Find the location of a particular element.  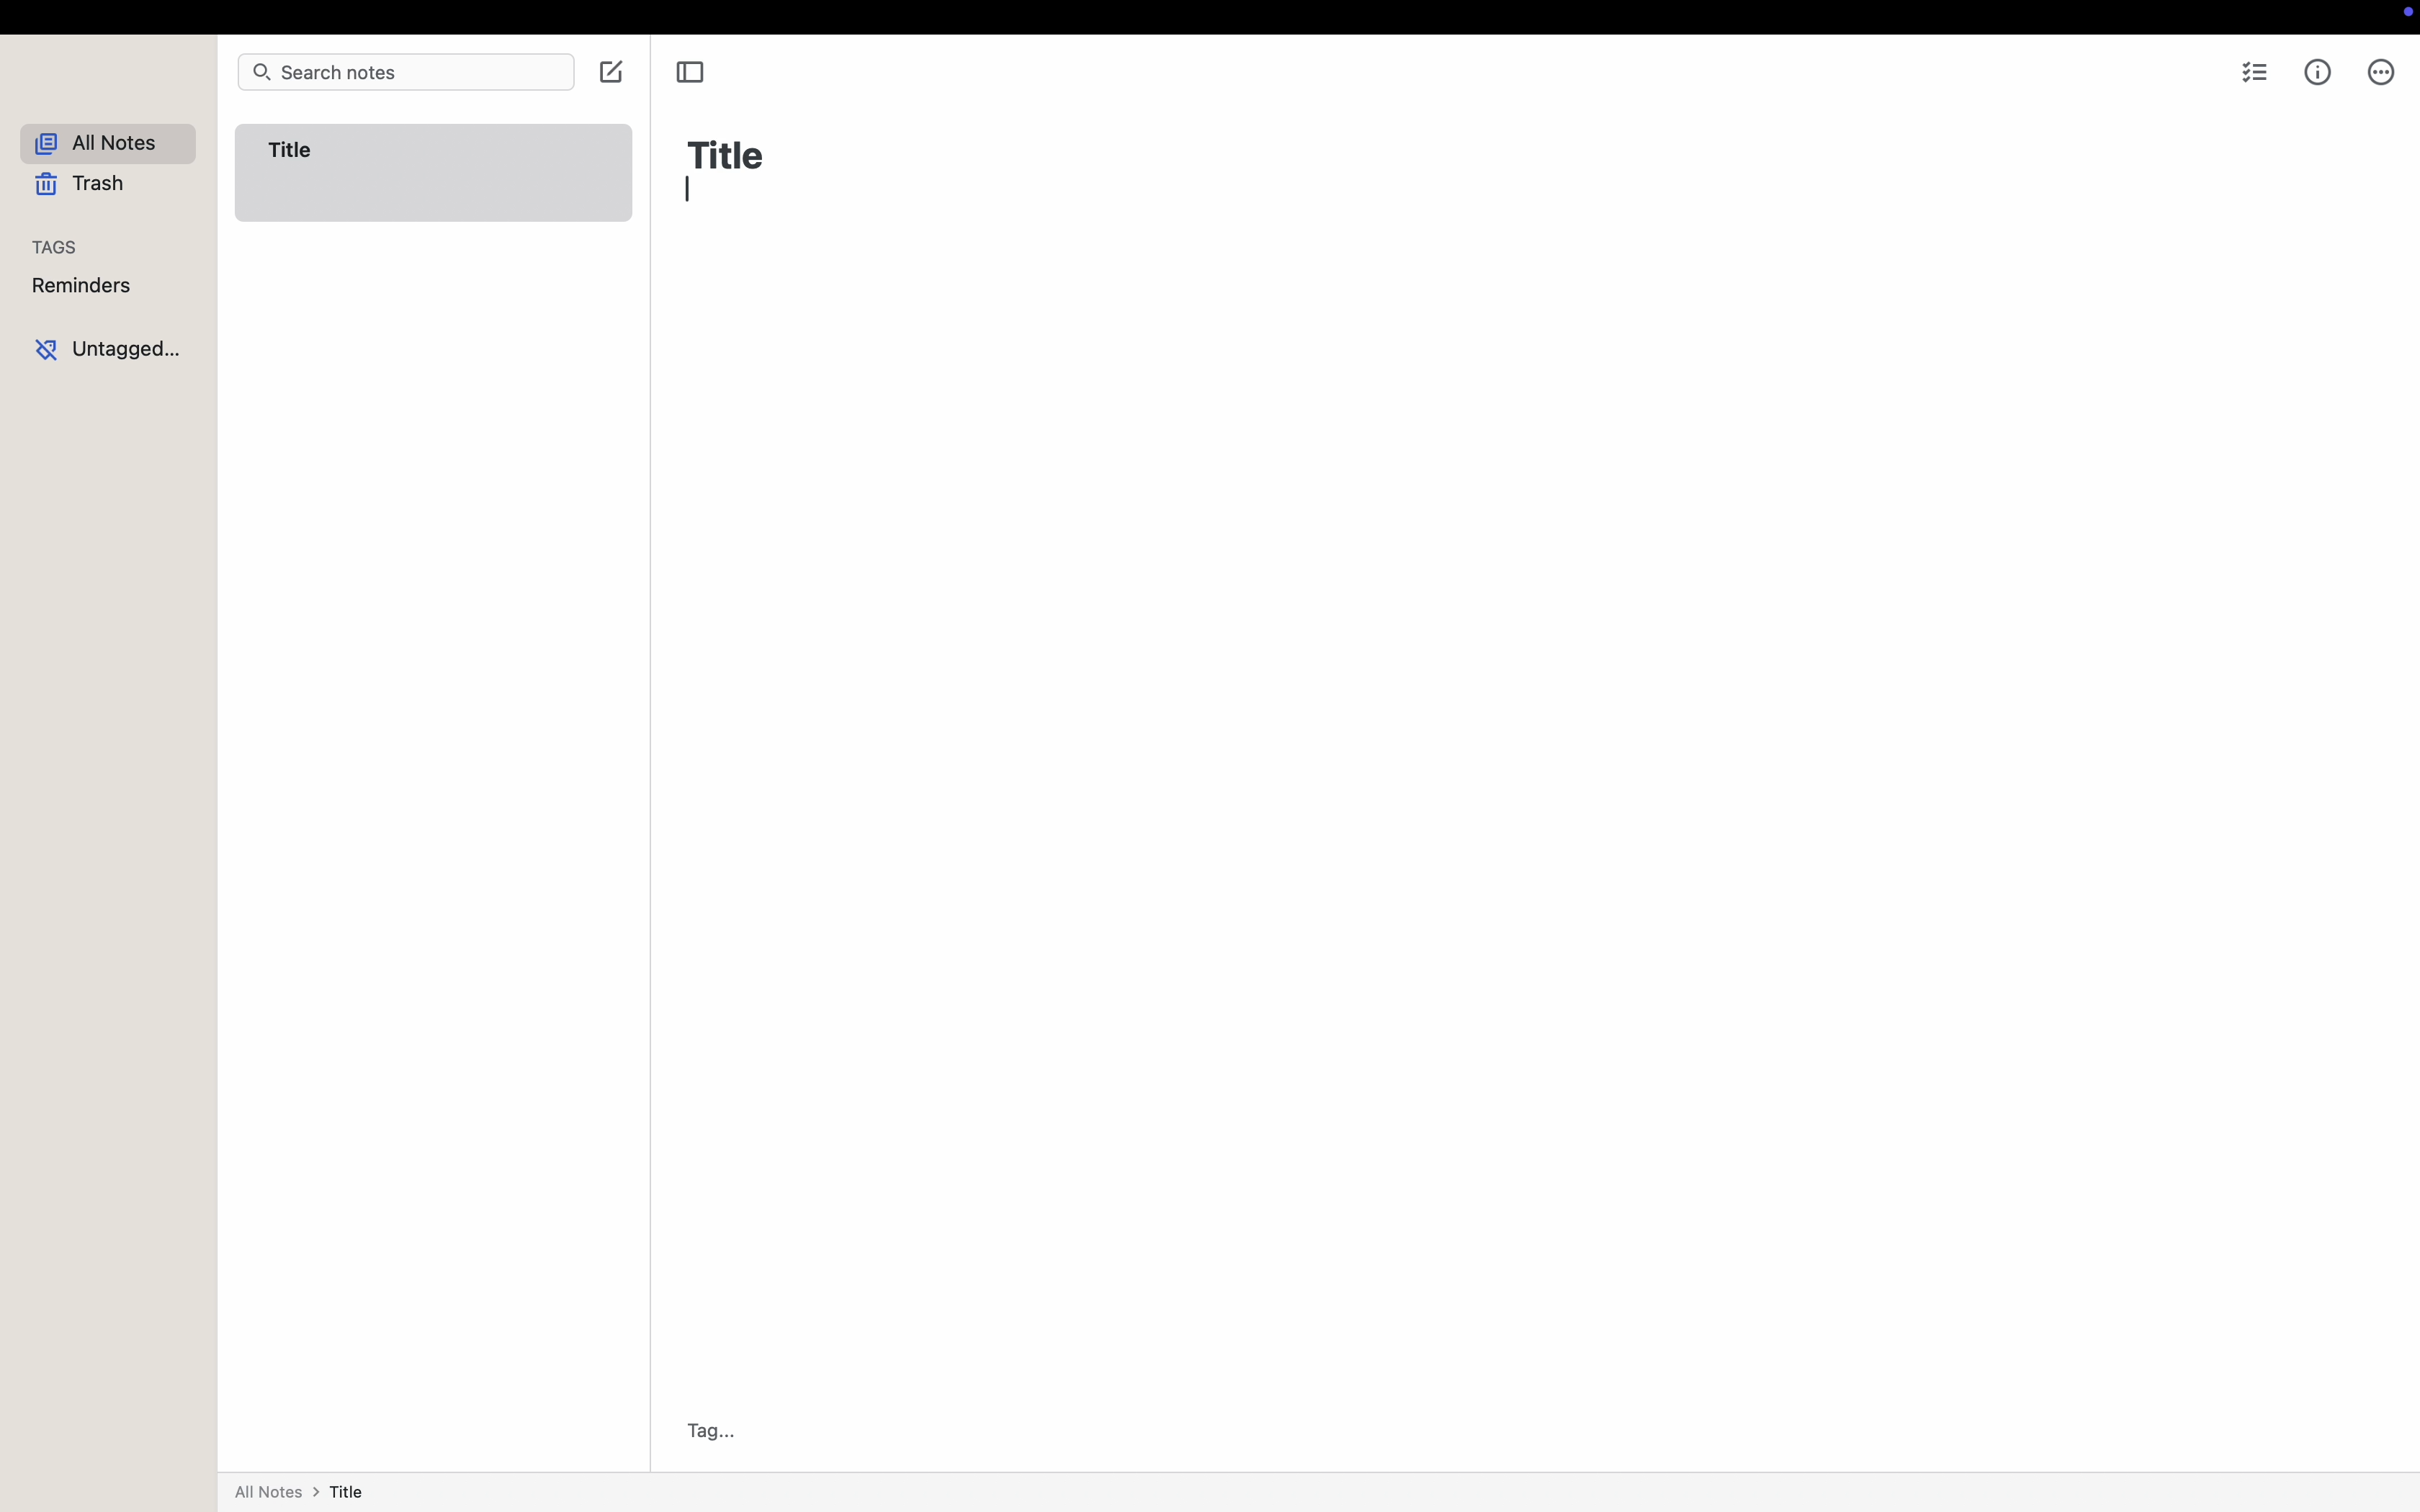

click on create note is located at coordinates (617, 75).